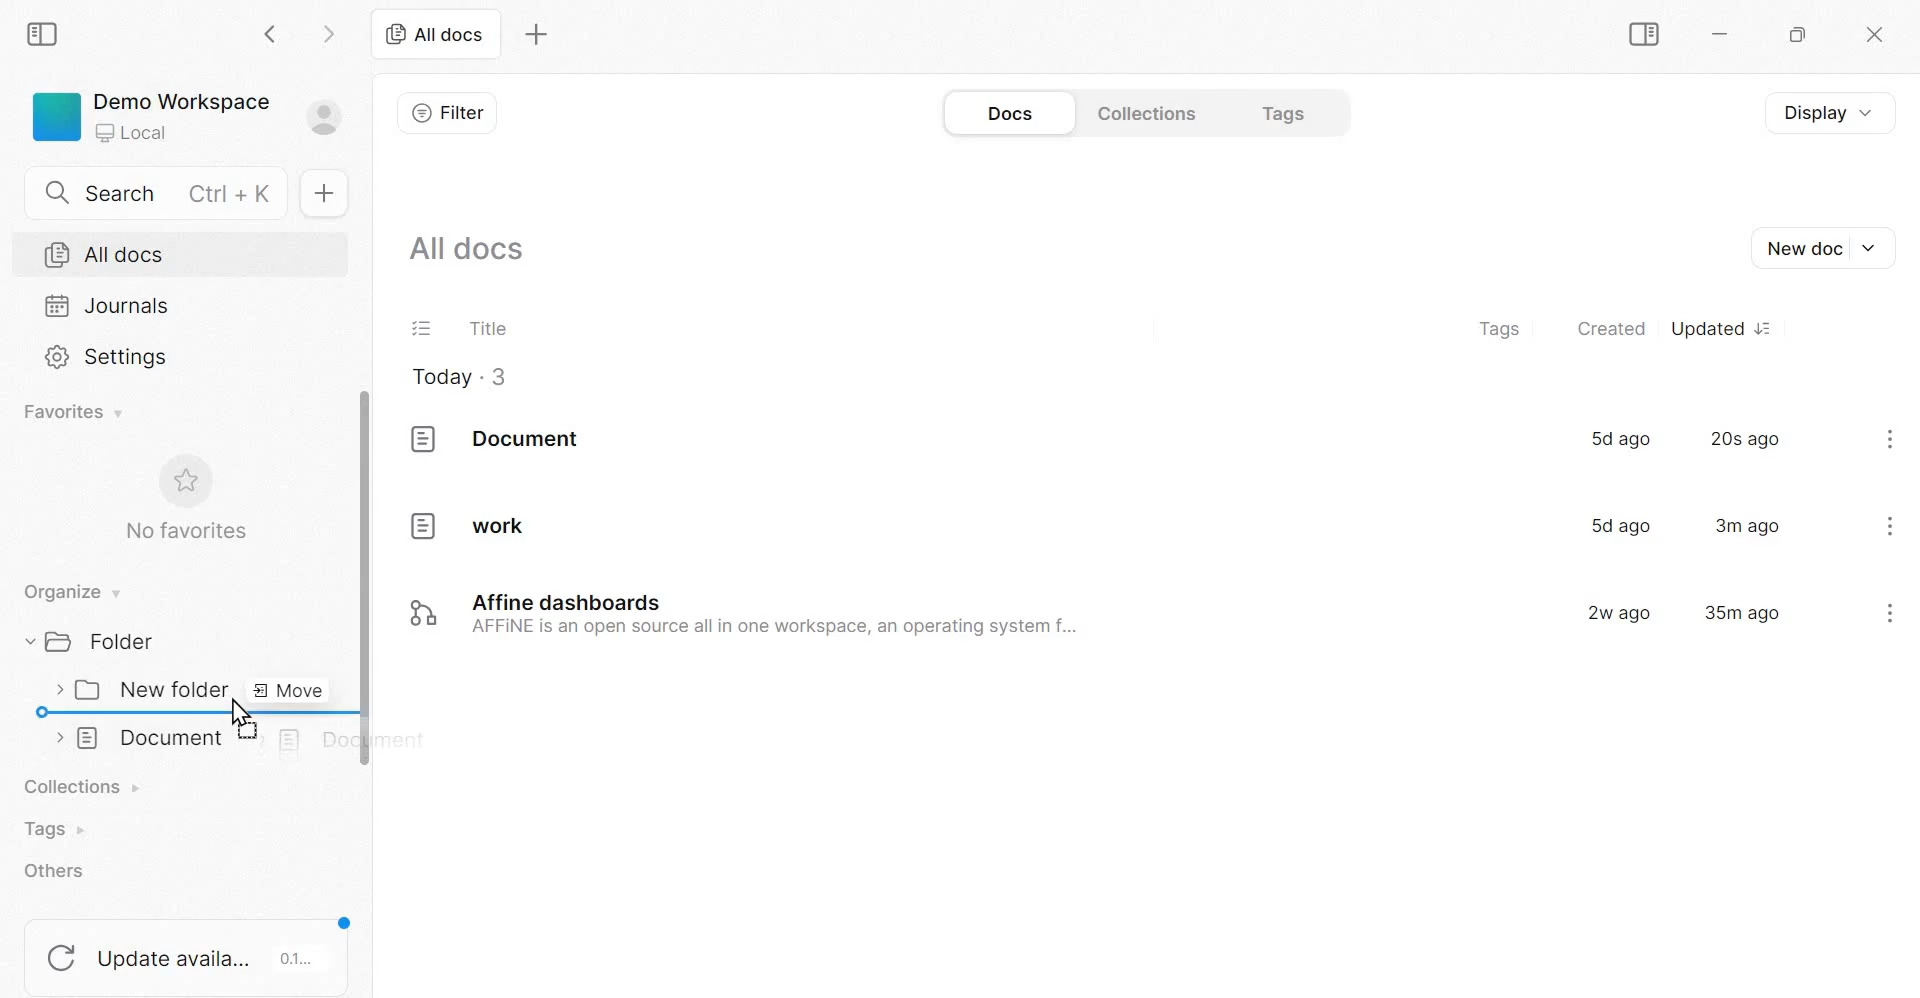 The width and height of the screenshot is (1920, 998). Describe the element at coordinates (155, 738) in the screenshot. I see `Document` at that location.